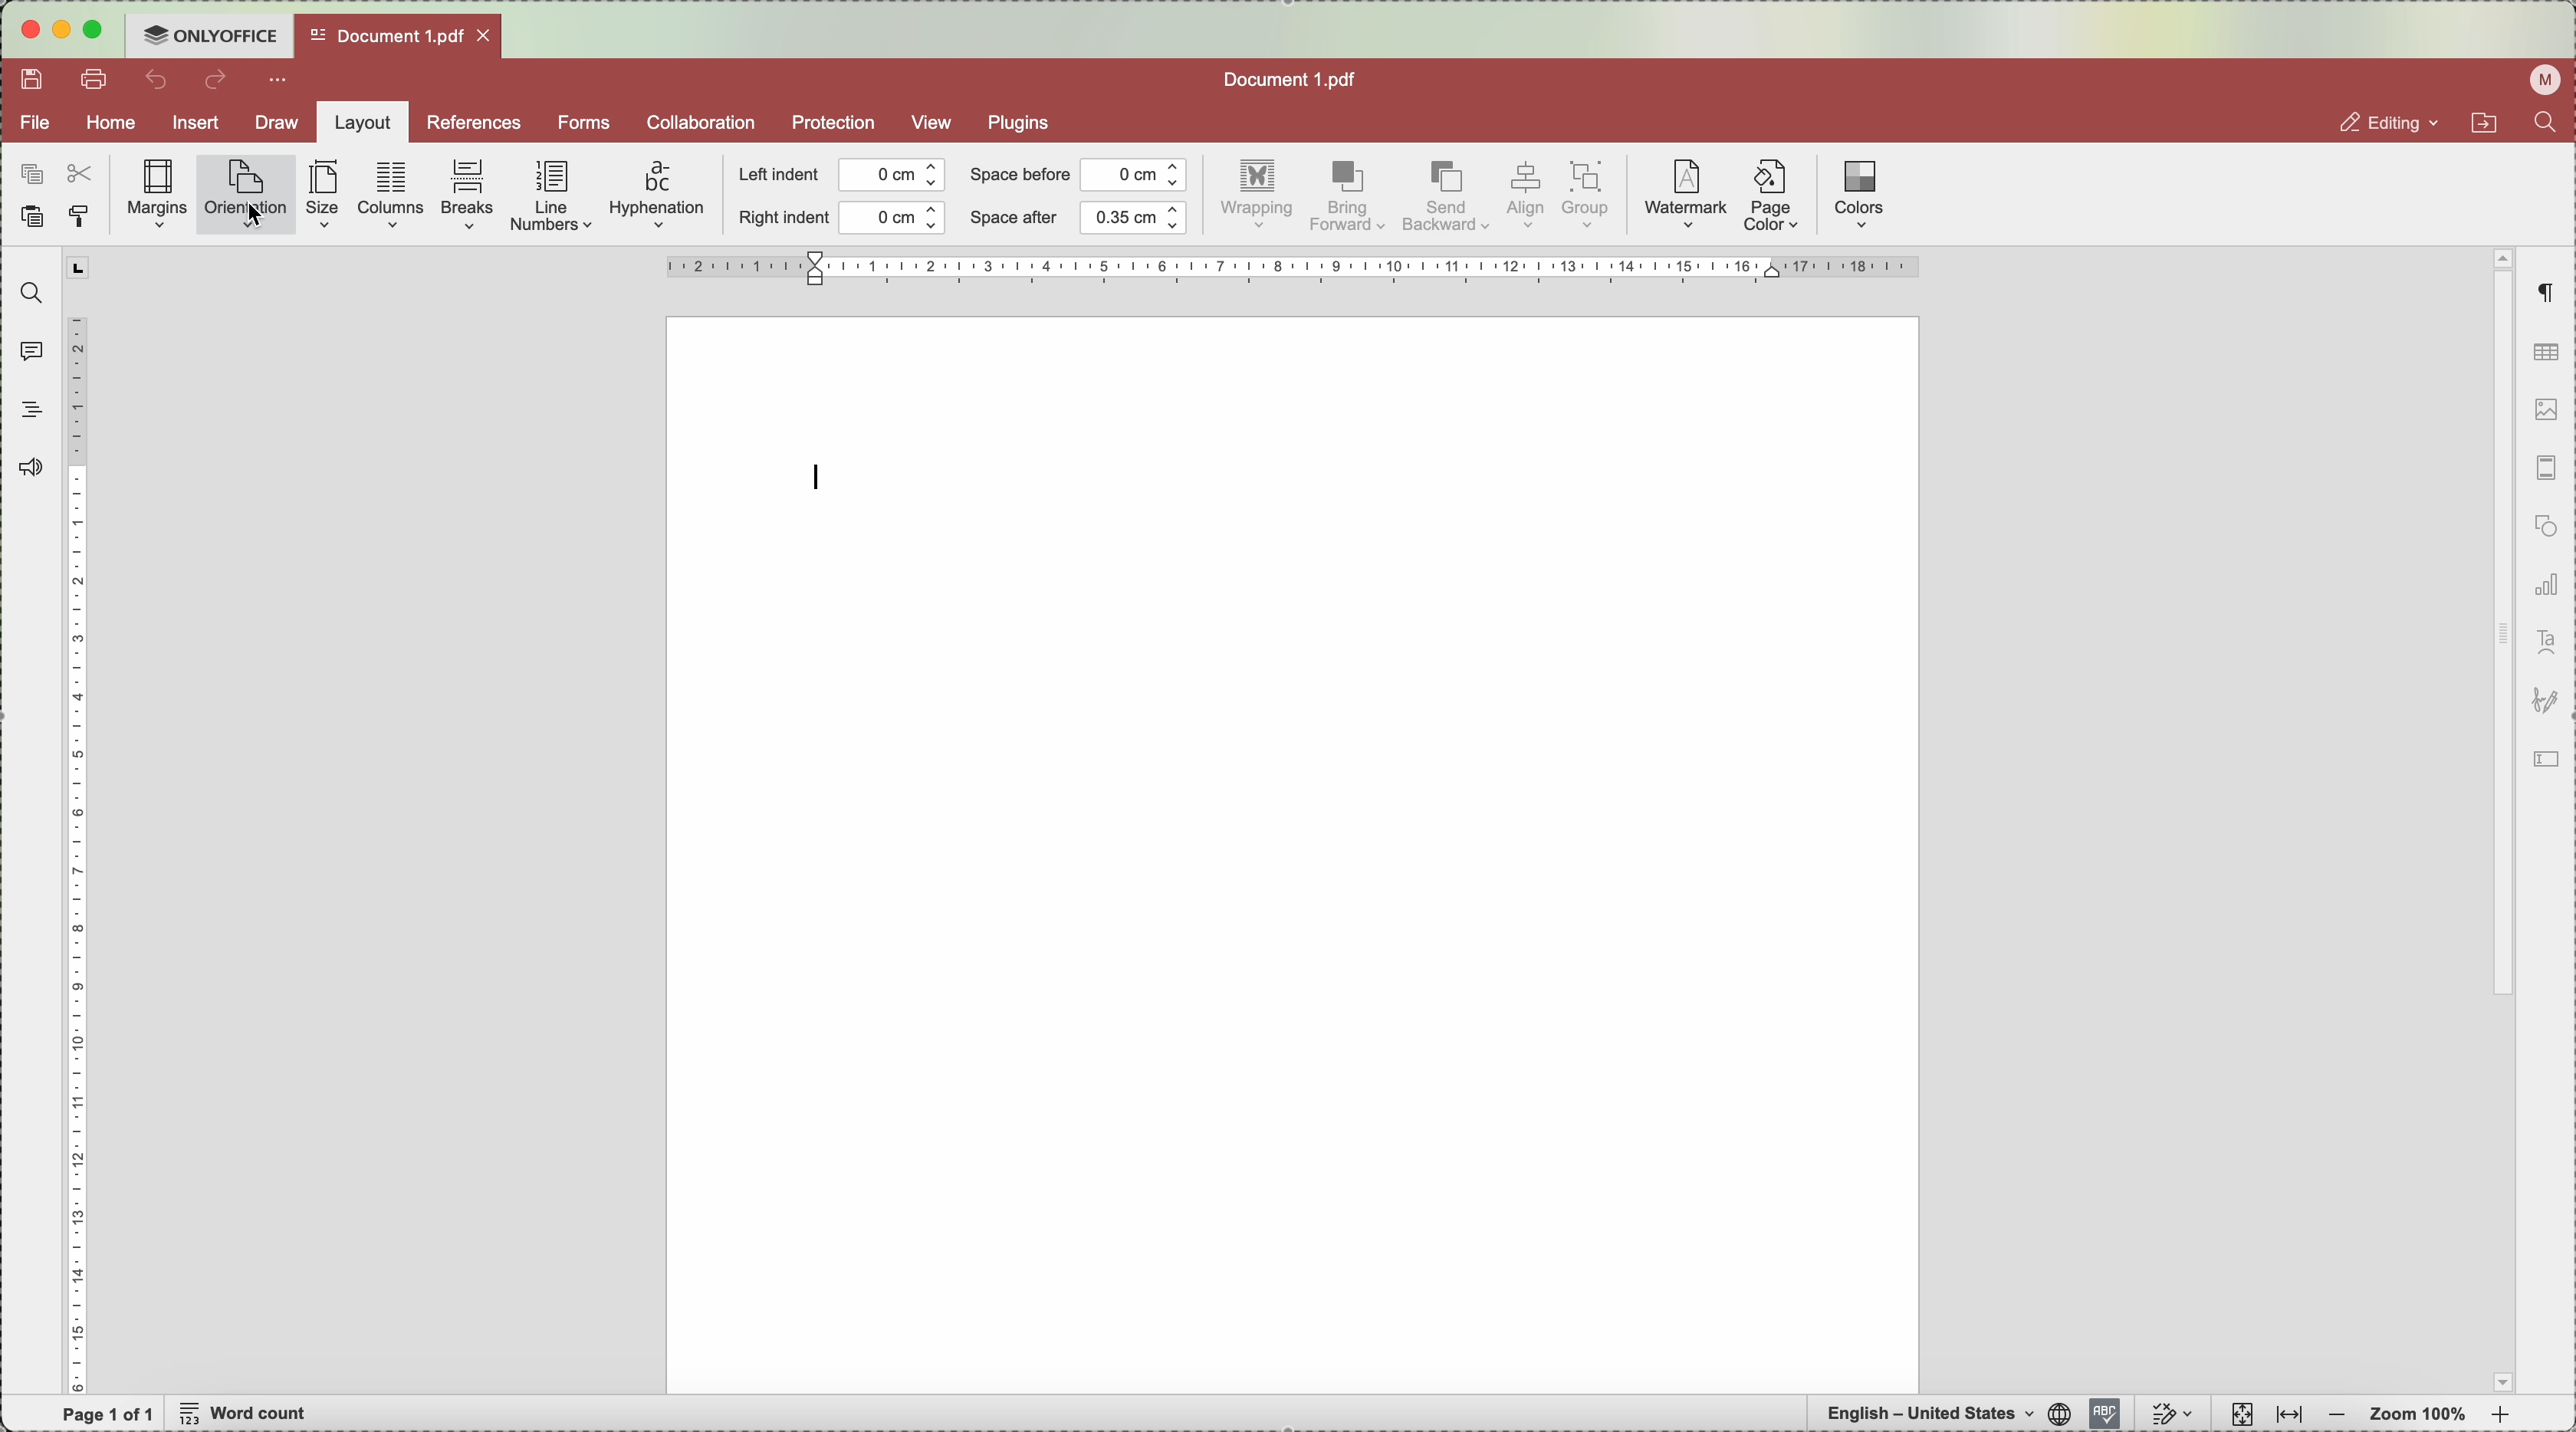 Image resolution: width=2576 pixels, height=1432 pixels. What do you see at coordinates (700, 122) in the screenshot?
I see `collaboration` at bounding box center [700, 122].